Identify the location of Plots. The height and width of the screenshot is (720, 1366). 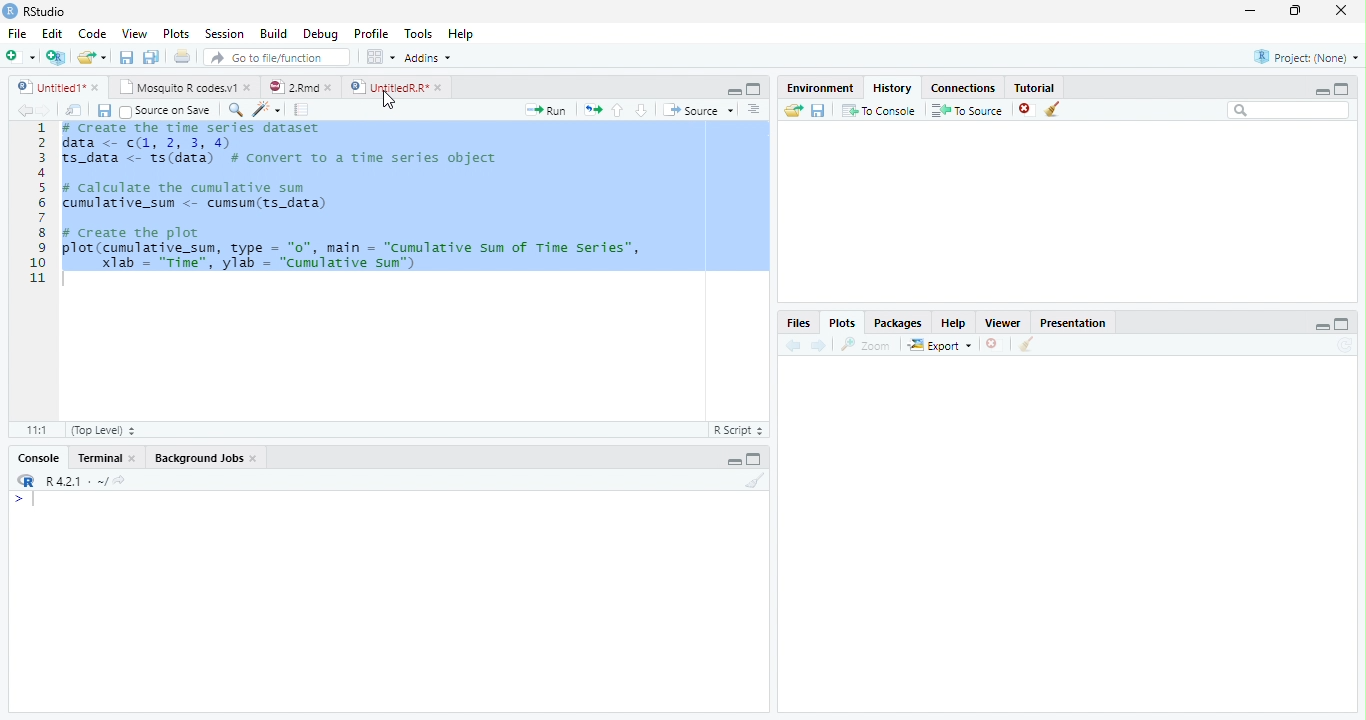
(177, 34).